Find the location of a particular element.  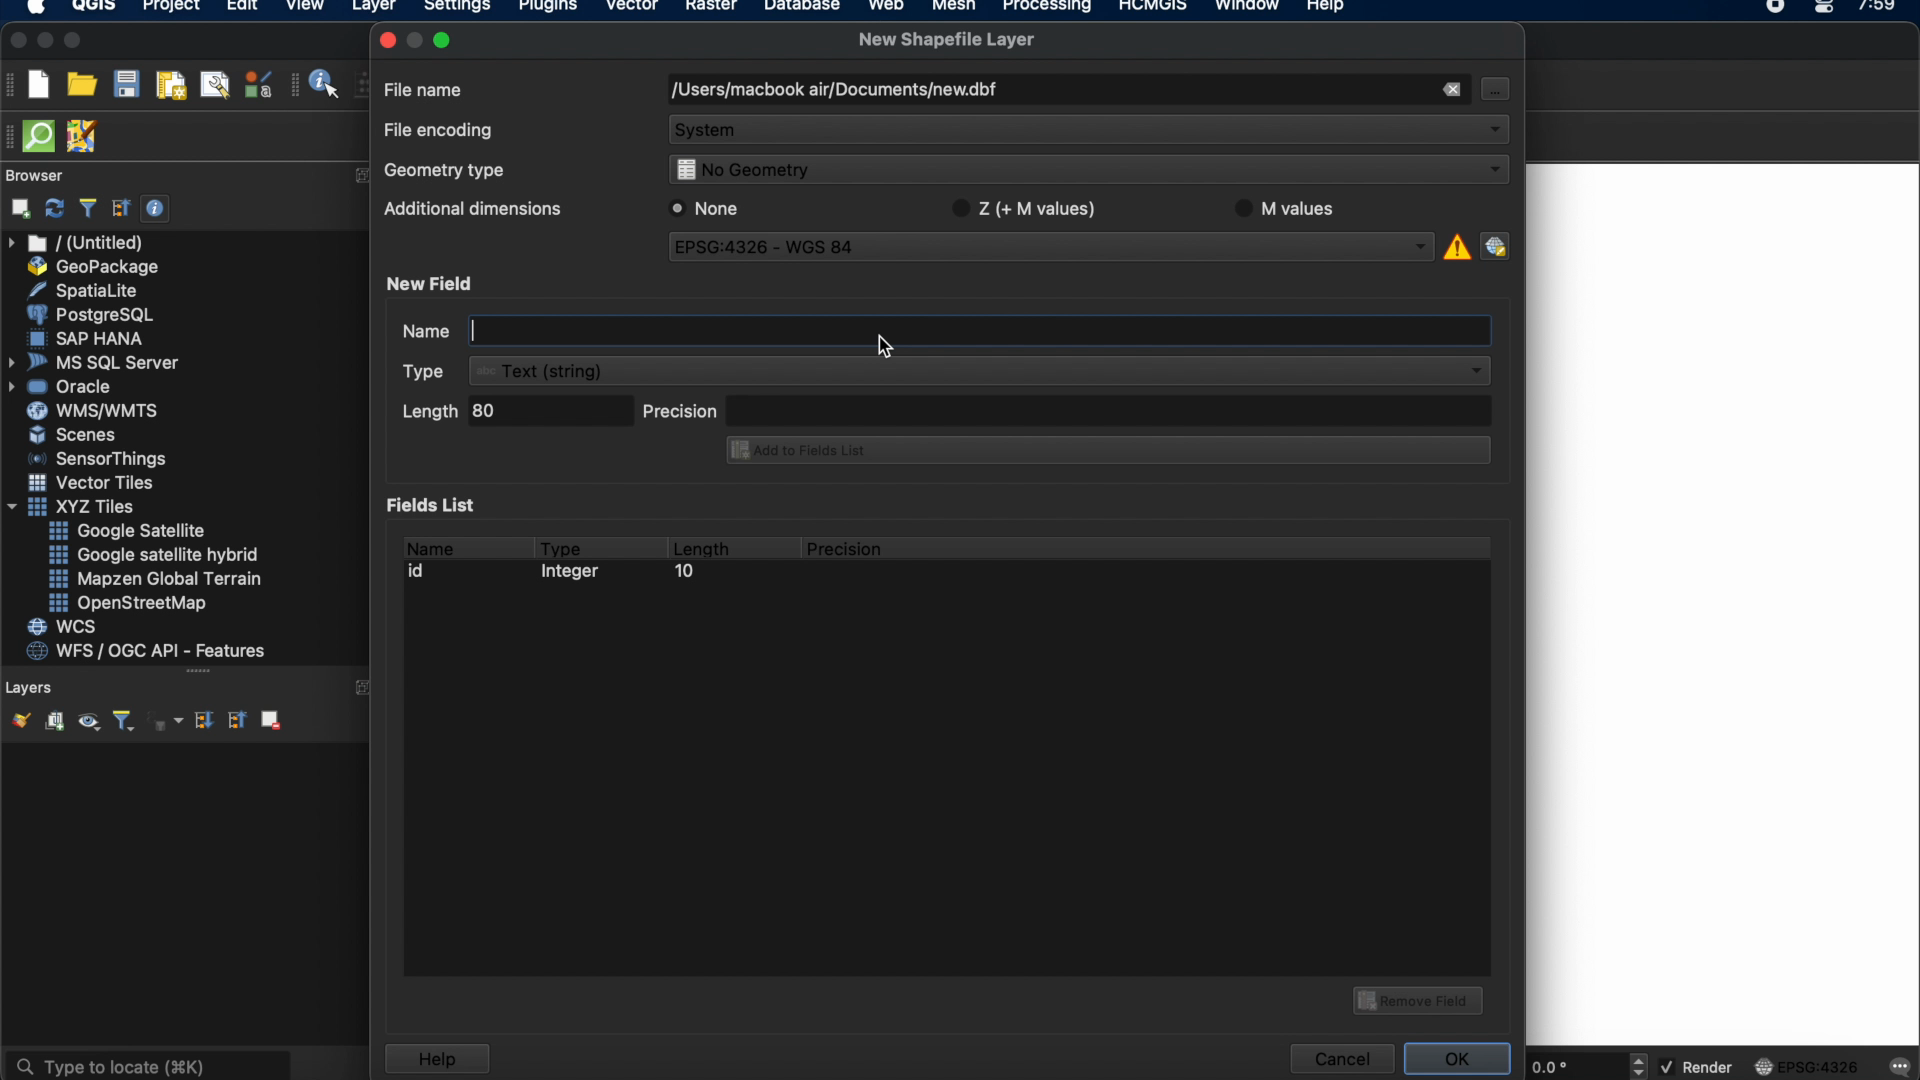

edit is located at coordinates (242, 8).